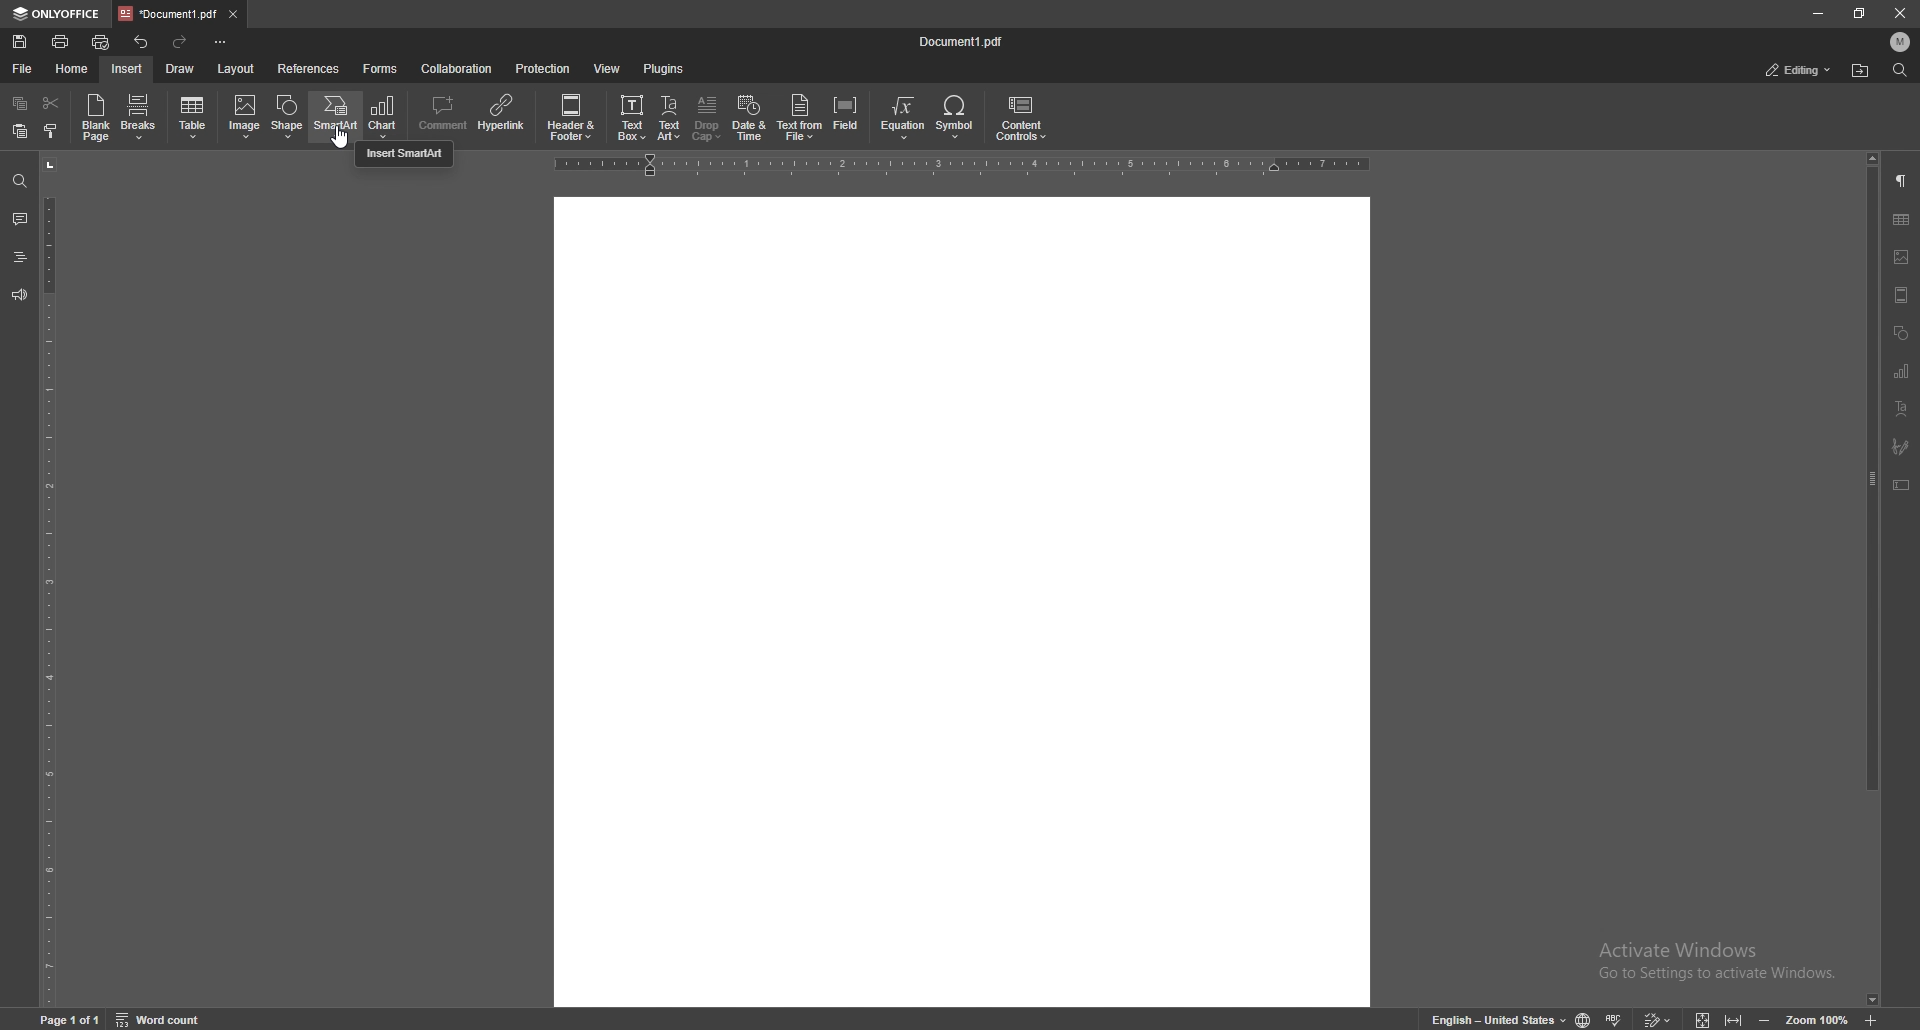 The width and height of the screenshot is (1920, 1030). Describe the element at coordinates (308, 69) in the screenshot. I see `references` at that location.